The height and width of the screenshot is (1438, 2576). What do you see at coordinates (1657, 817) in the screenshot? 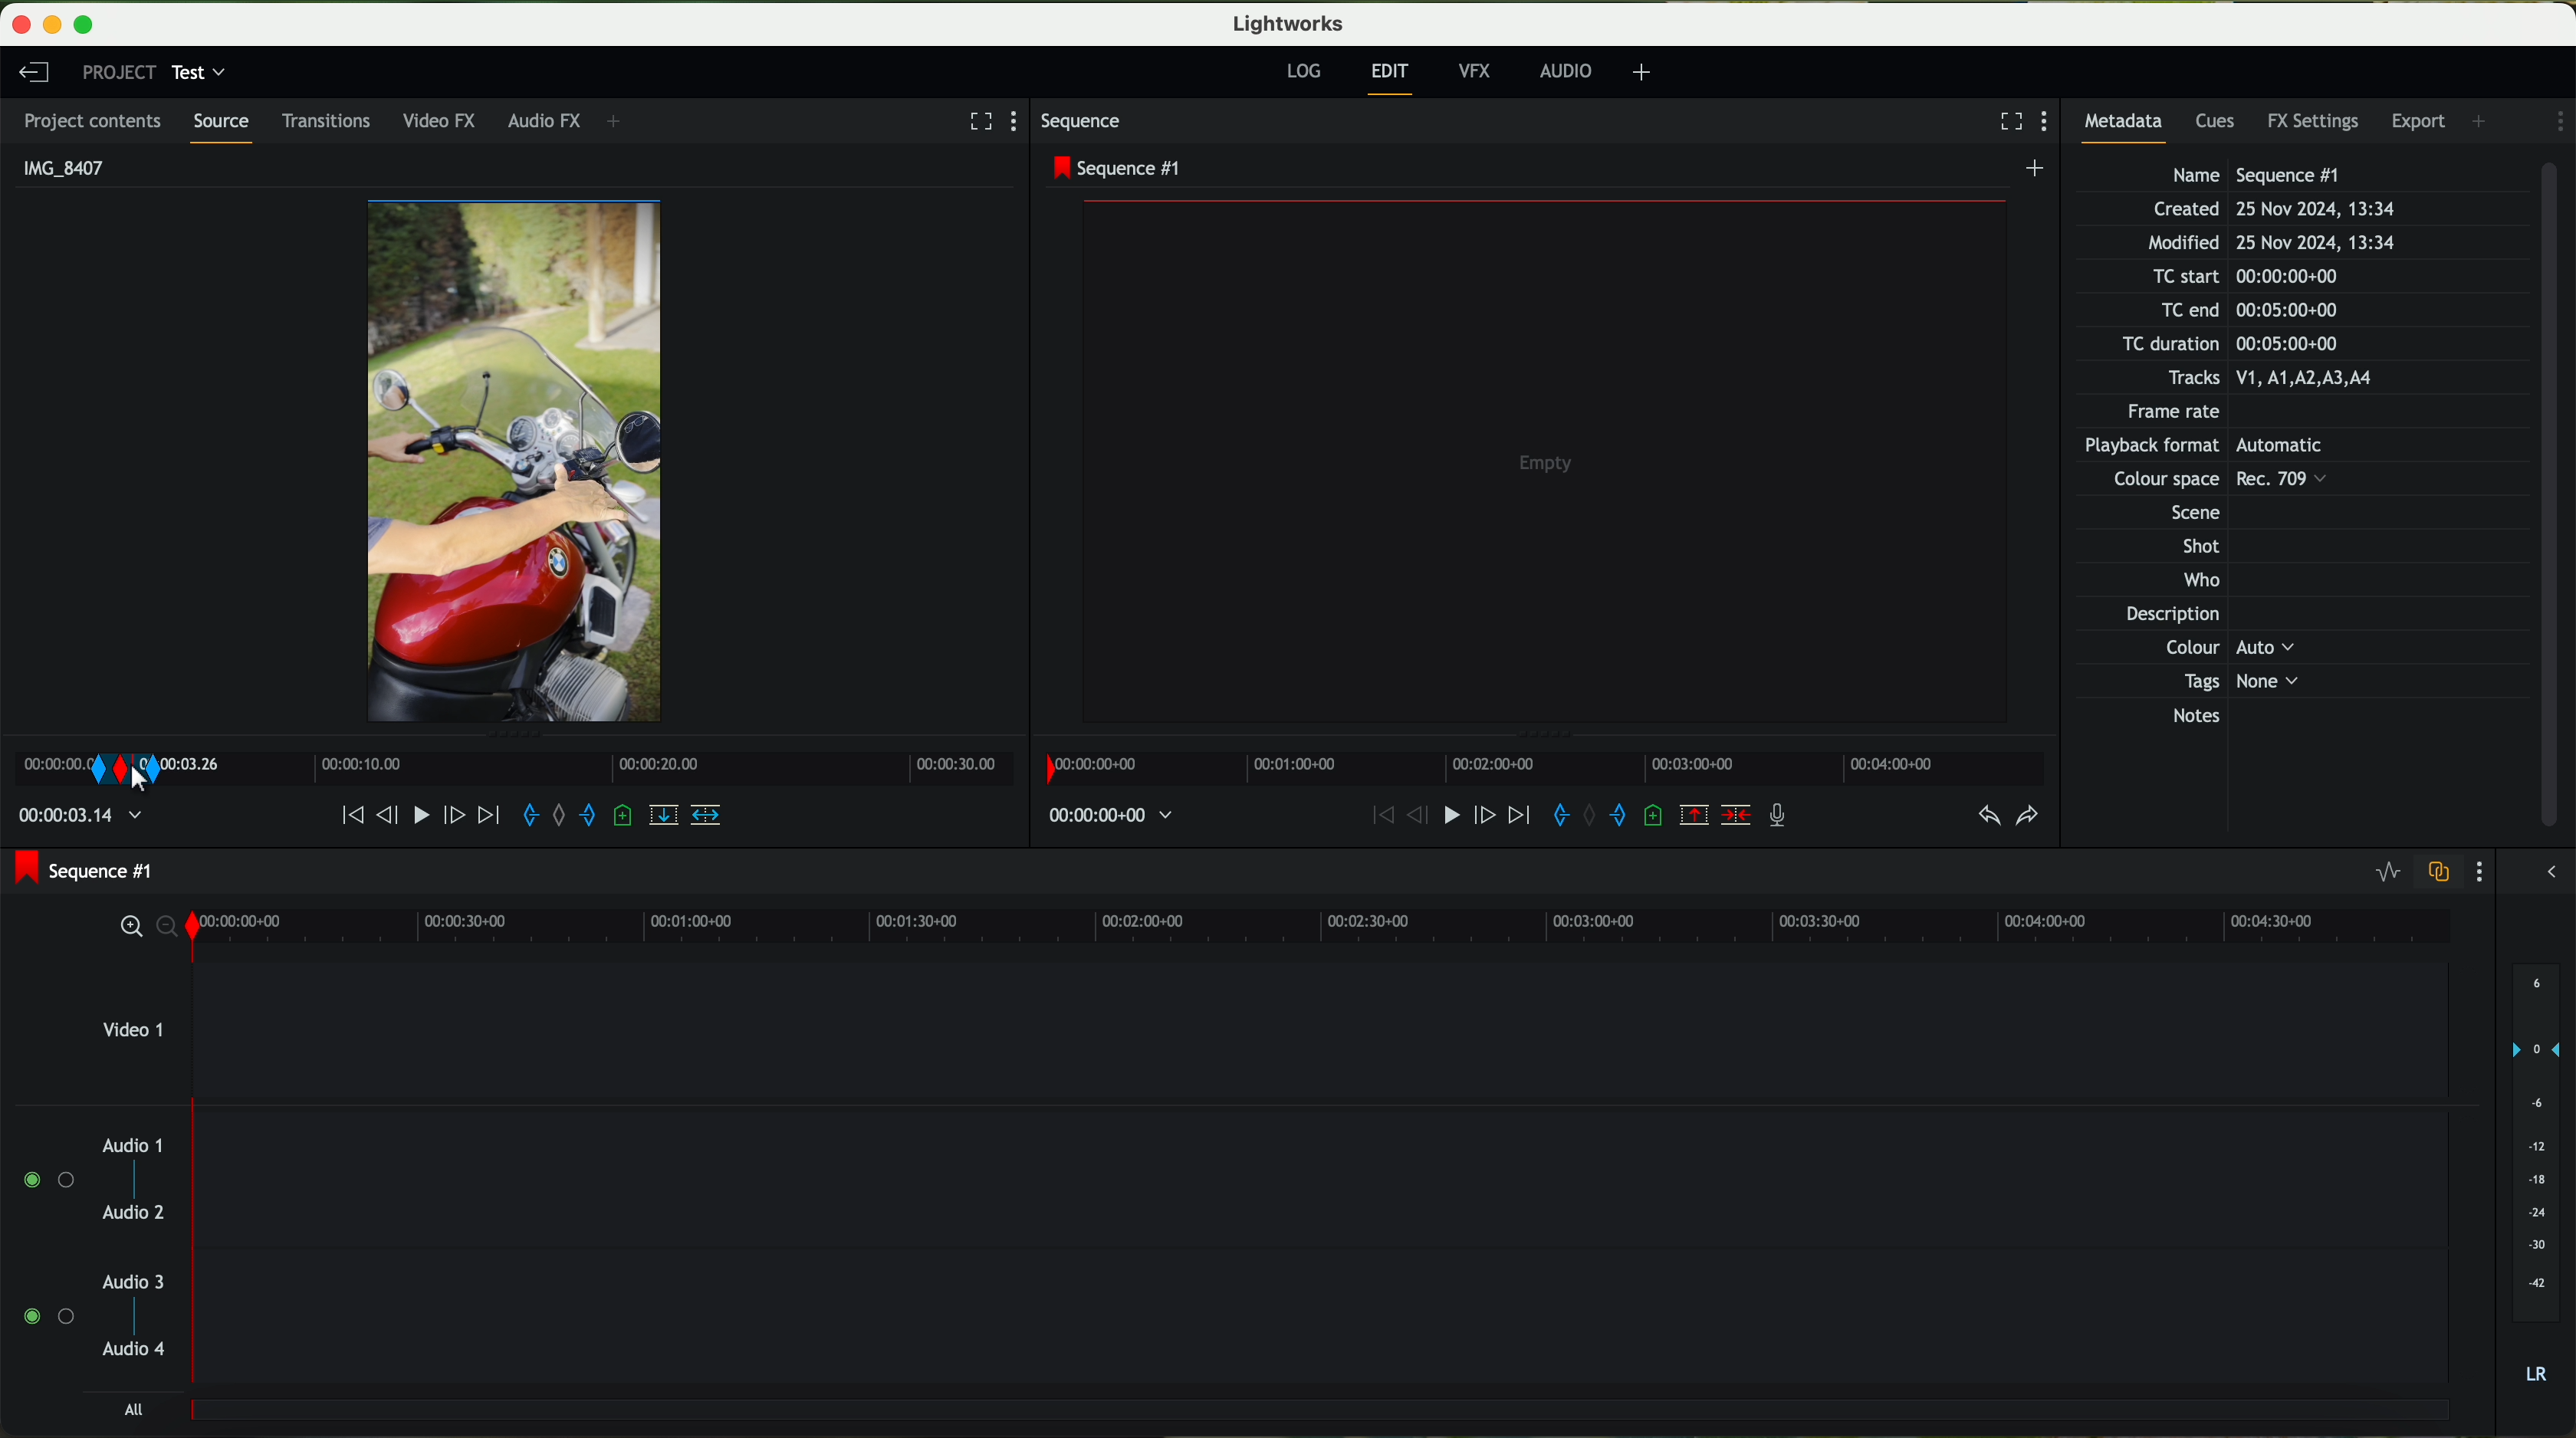
I see `add a cue at the current position` at bounding box center [1657, 817].